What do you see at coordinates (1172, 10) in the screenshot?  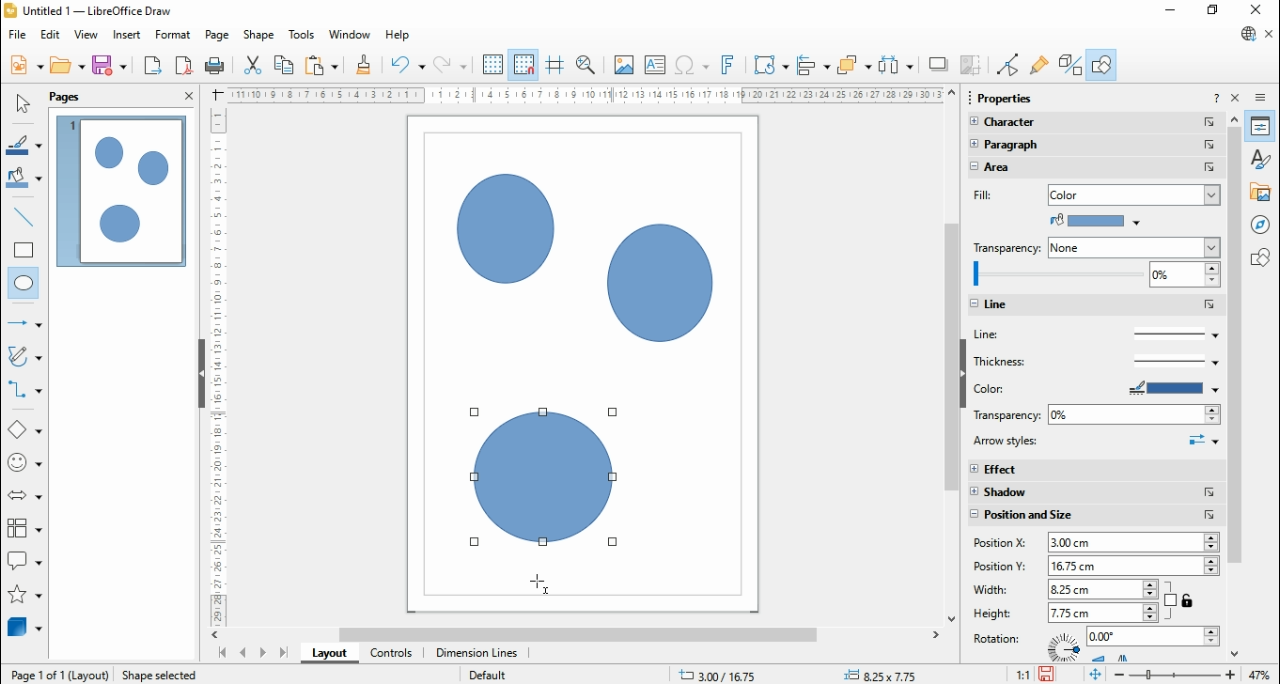 I see `minimize` at bounding box center [1172, 10].